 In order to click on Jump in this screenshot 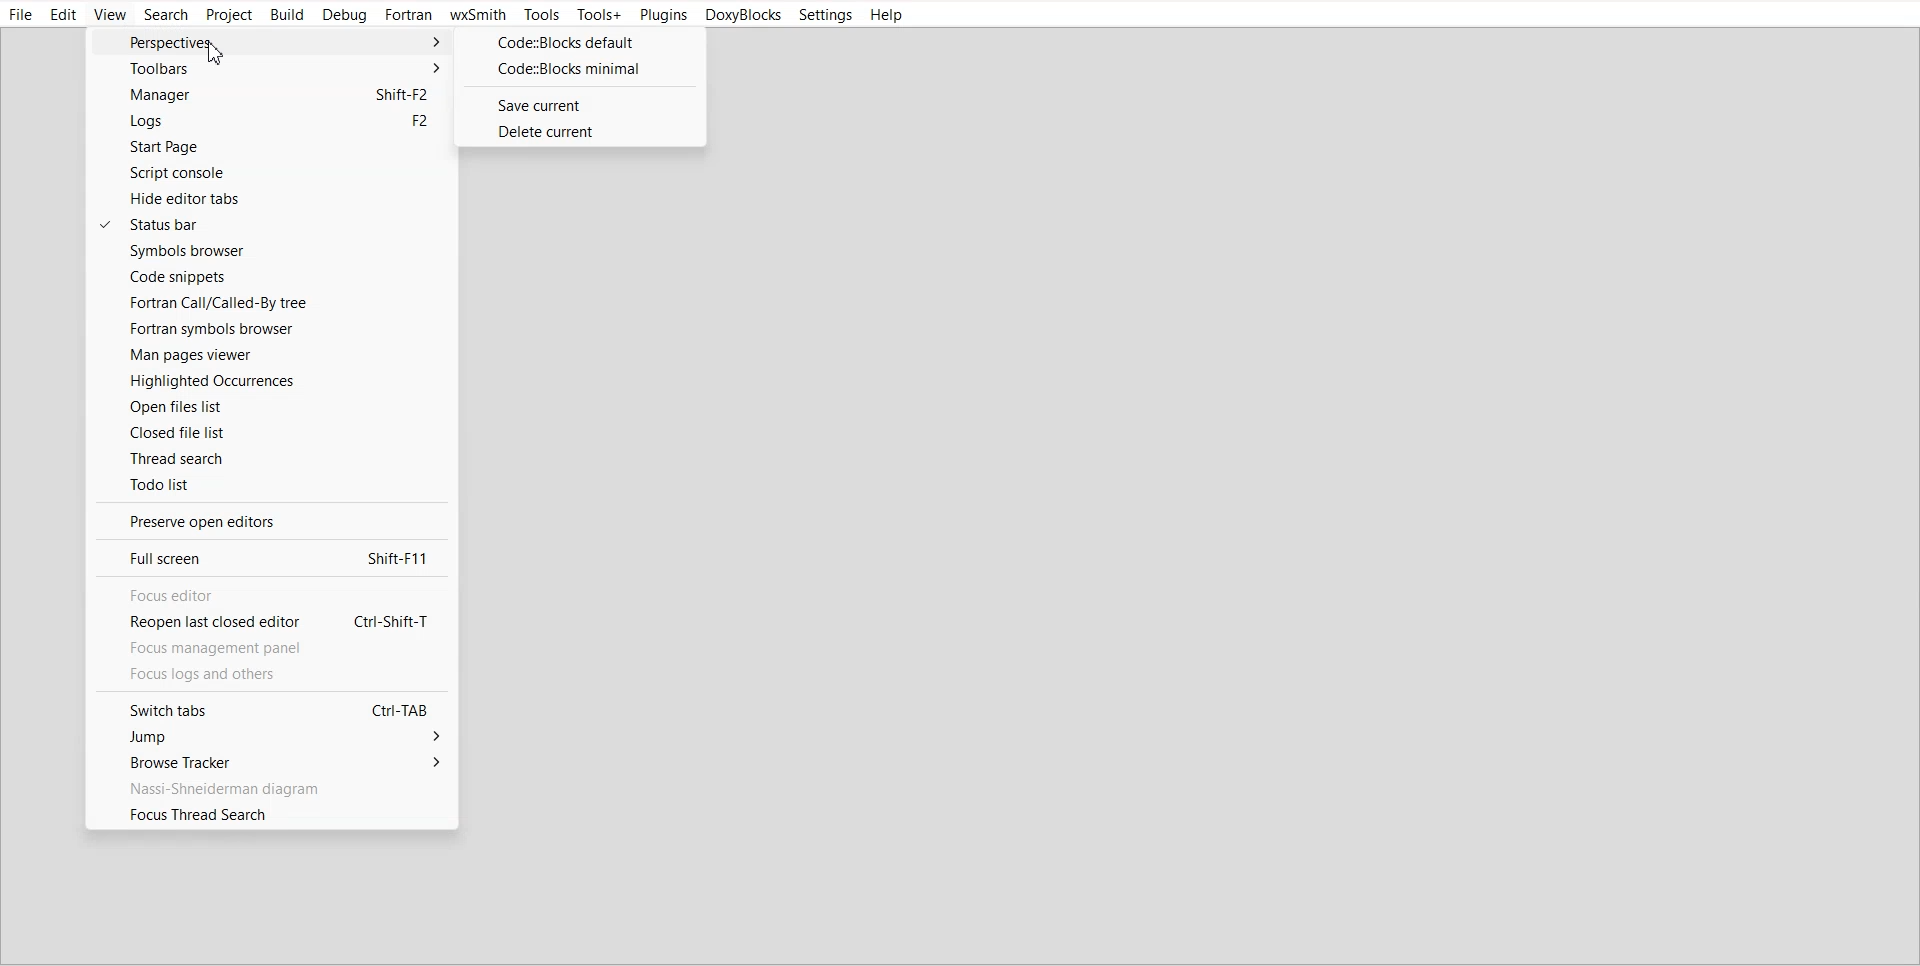, I will do `click(268, 738)`.